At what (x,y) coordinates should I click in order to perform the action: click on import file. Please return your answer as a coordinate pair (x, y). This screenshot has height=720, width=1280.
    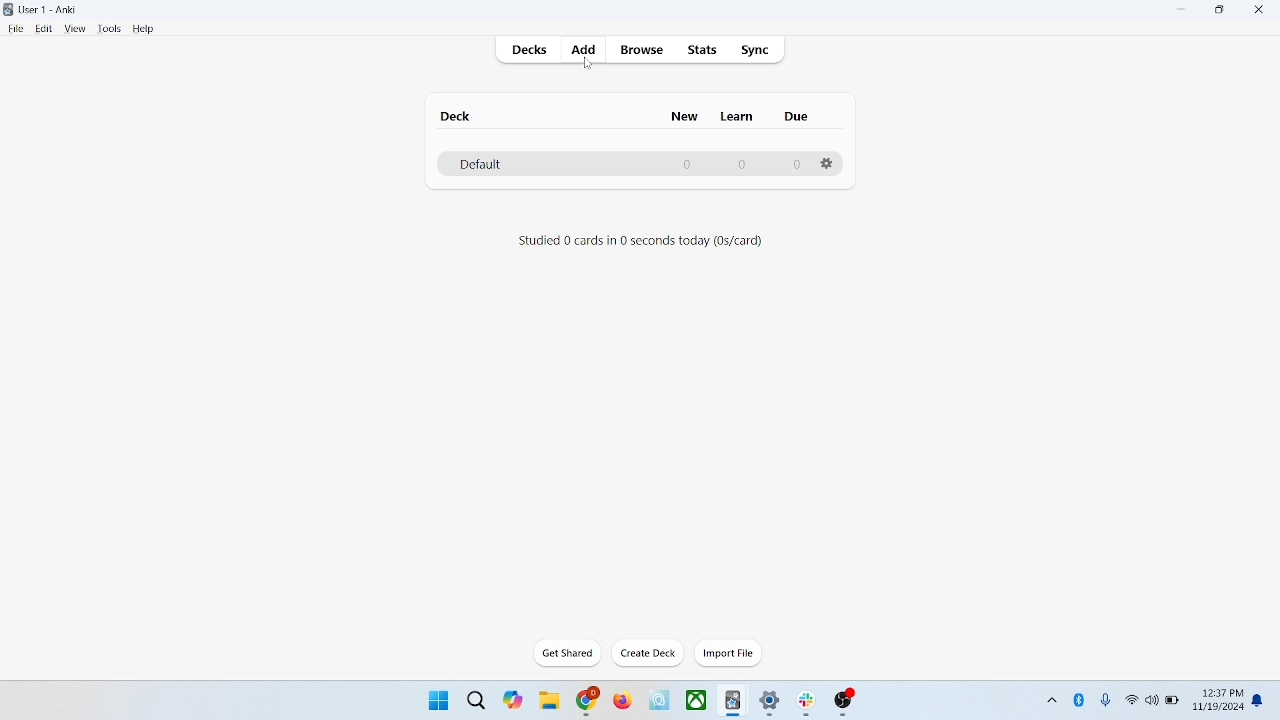
    Looking at the image, I should click on (729, 653).